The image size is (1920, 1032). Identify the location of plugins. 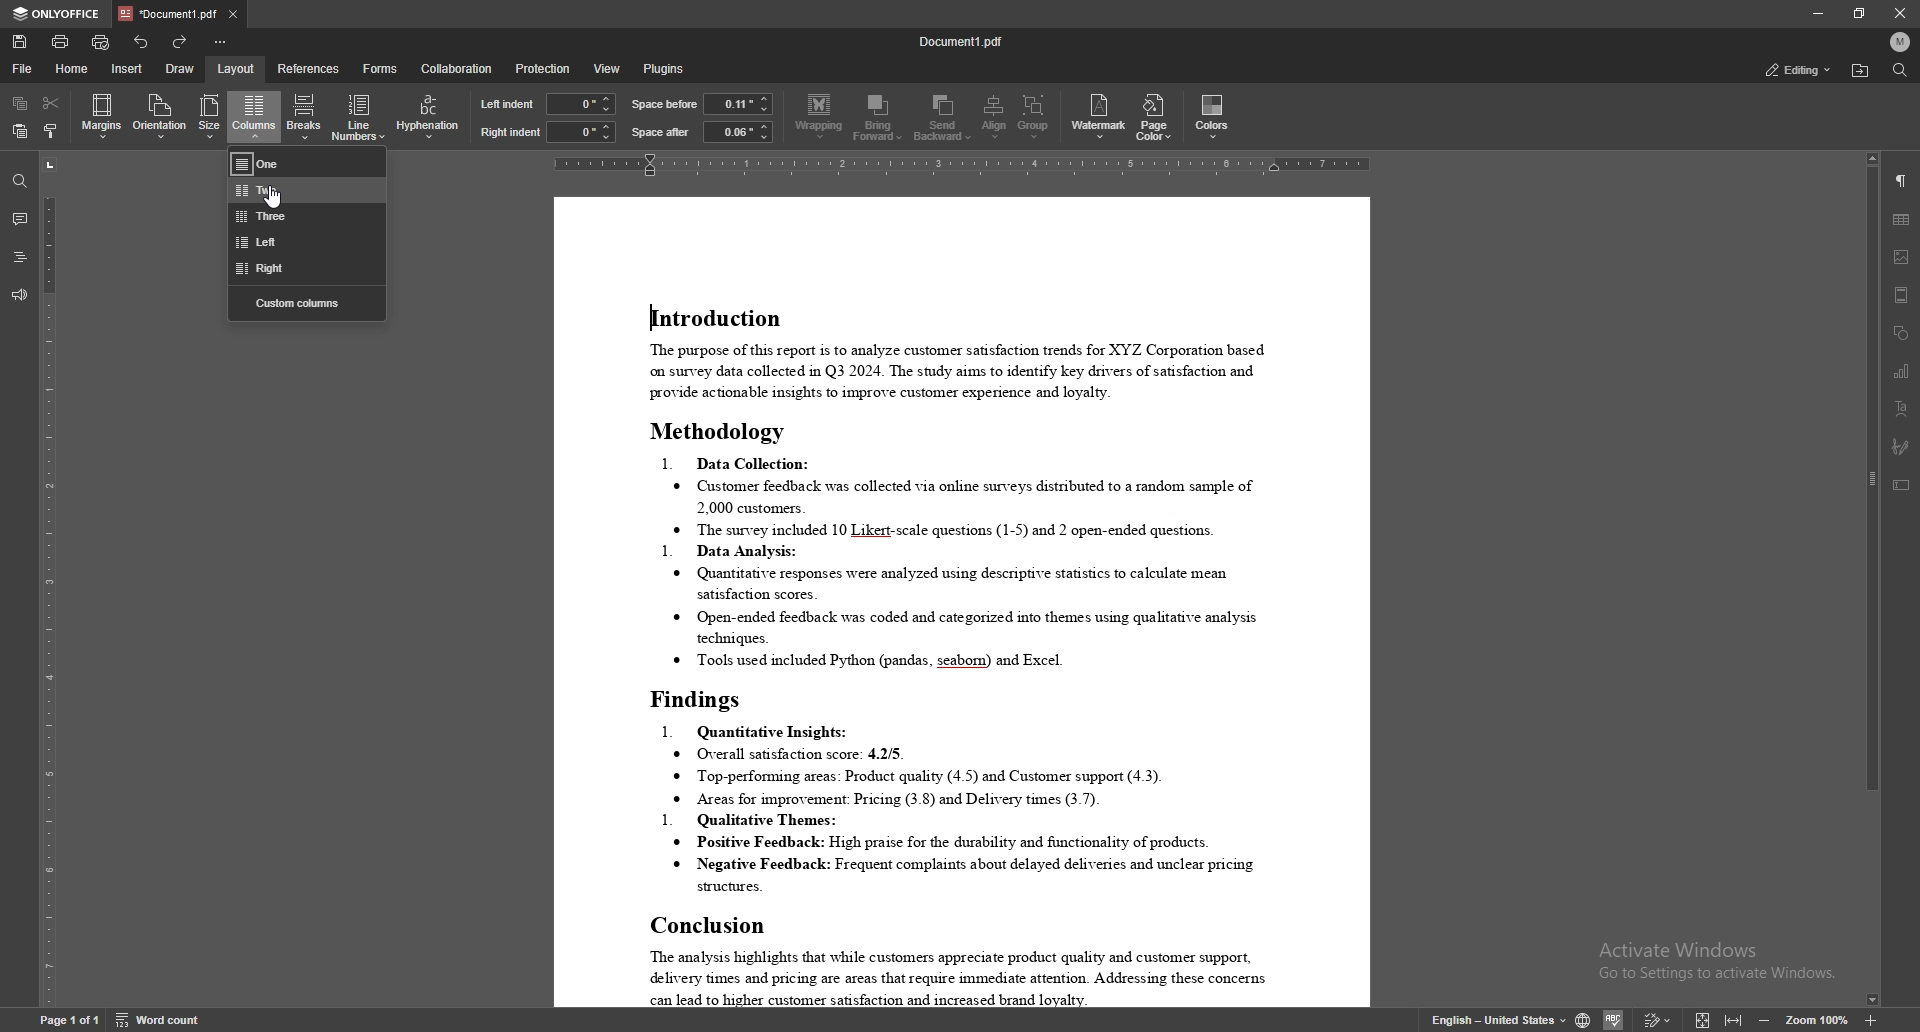
(667, 69).